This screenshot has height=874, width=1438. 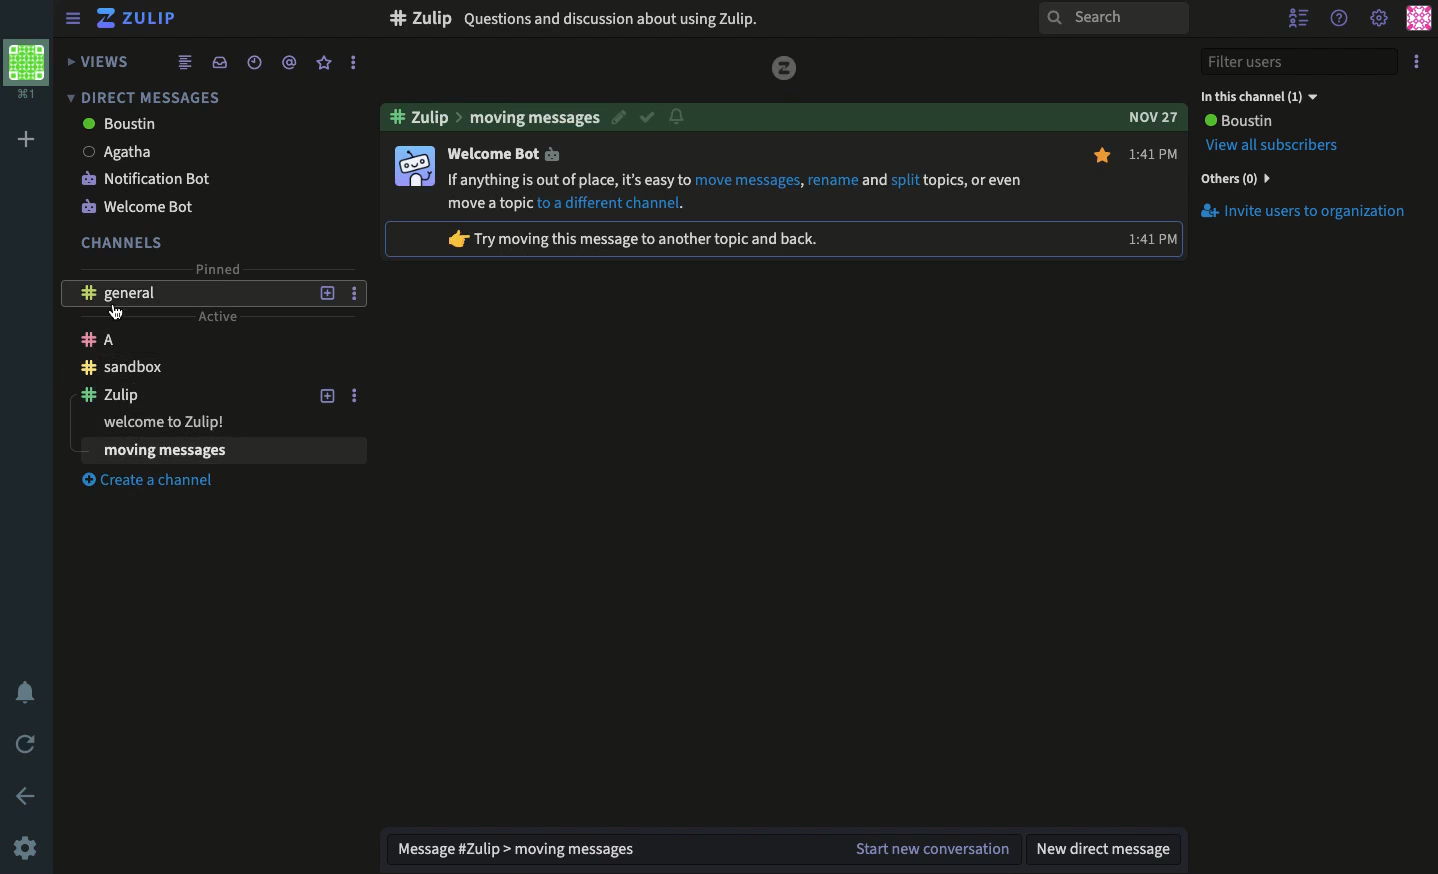 I want to click on Views, so click(x=101, y=61).